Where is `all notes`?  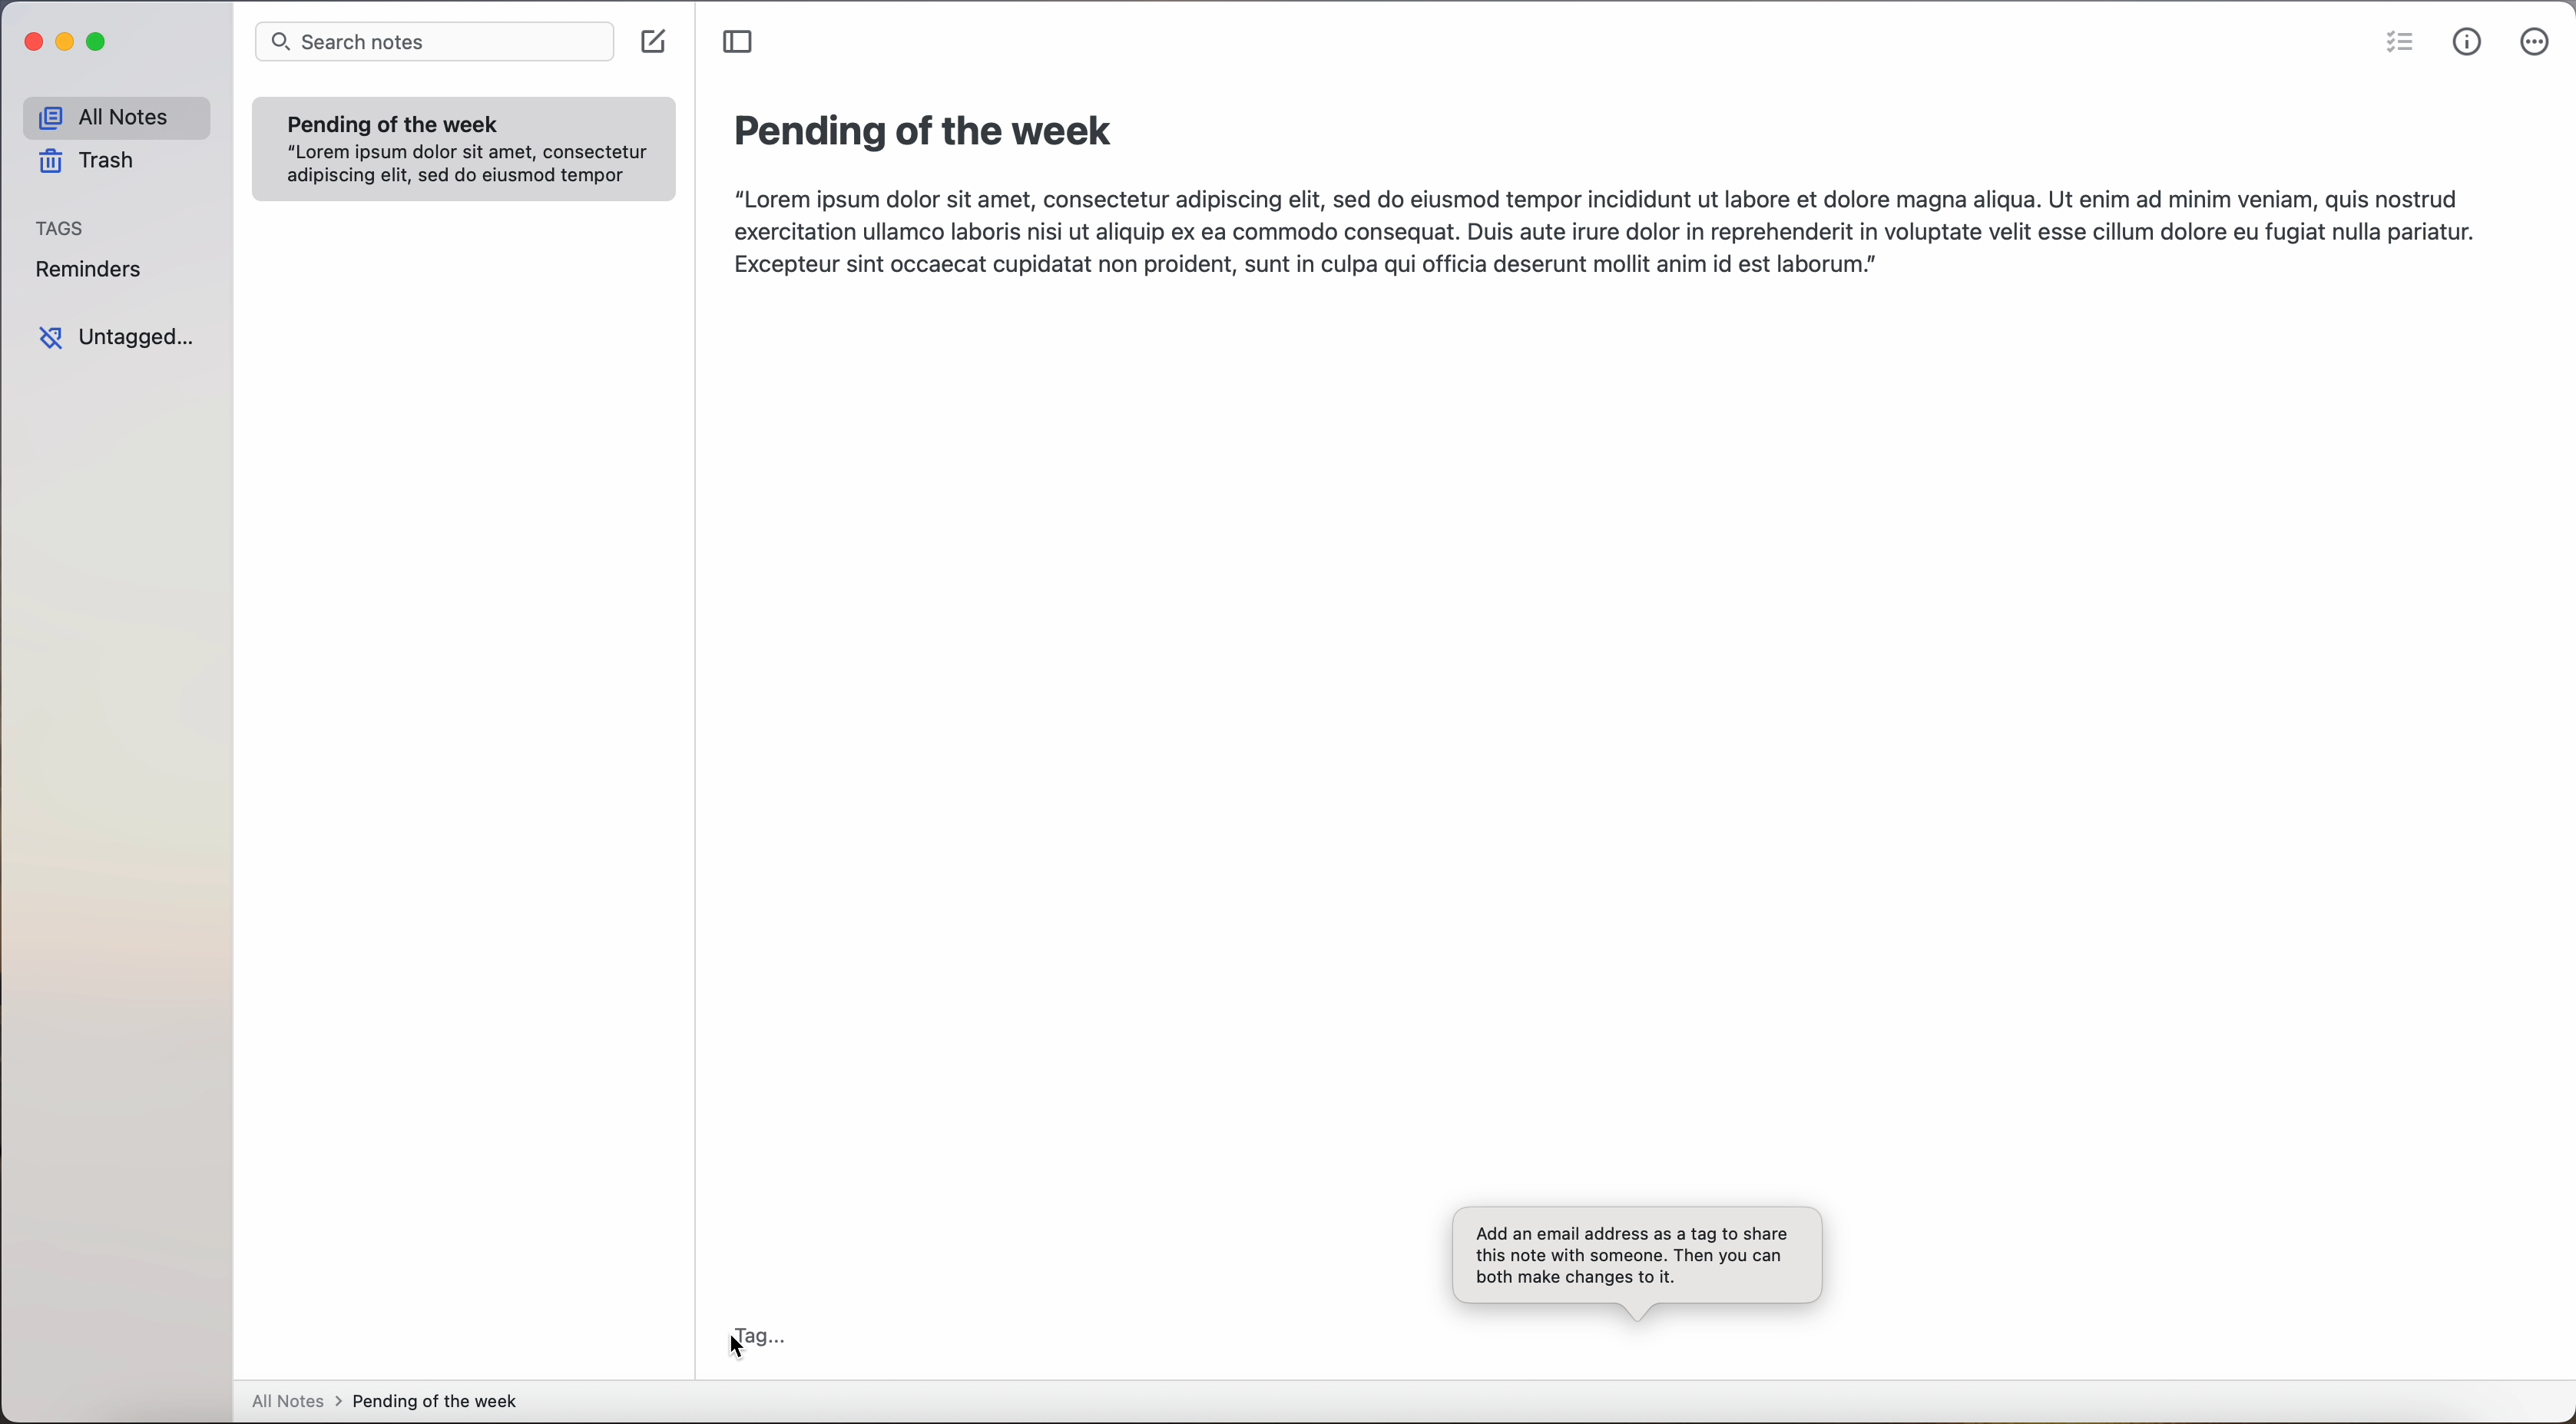 all notes is located at coordinates (116, 116).